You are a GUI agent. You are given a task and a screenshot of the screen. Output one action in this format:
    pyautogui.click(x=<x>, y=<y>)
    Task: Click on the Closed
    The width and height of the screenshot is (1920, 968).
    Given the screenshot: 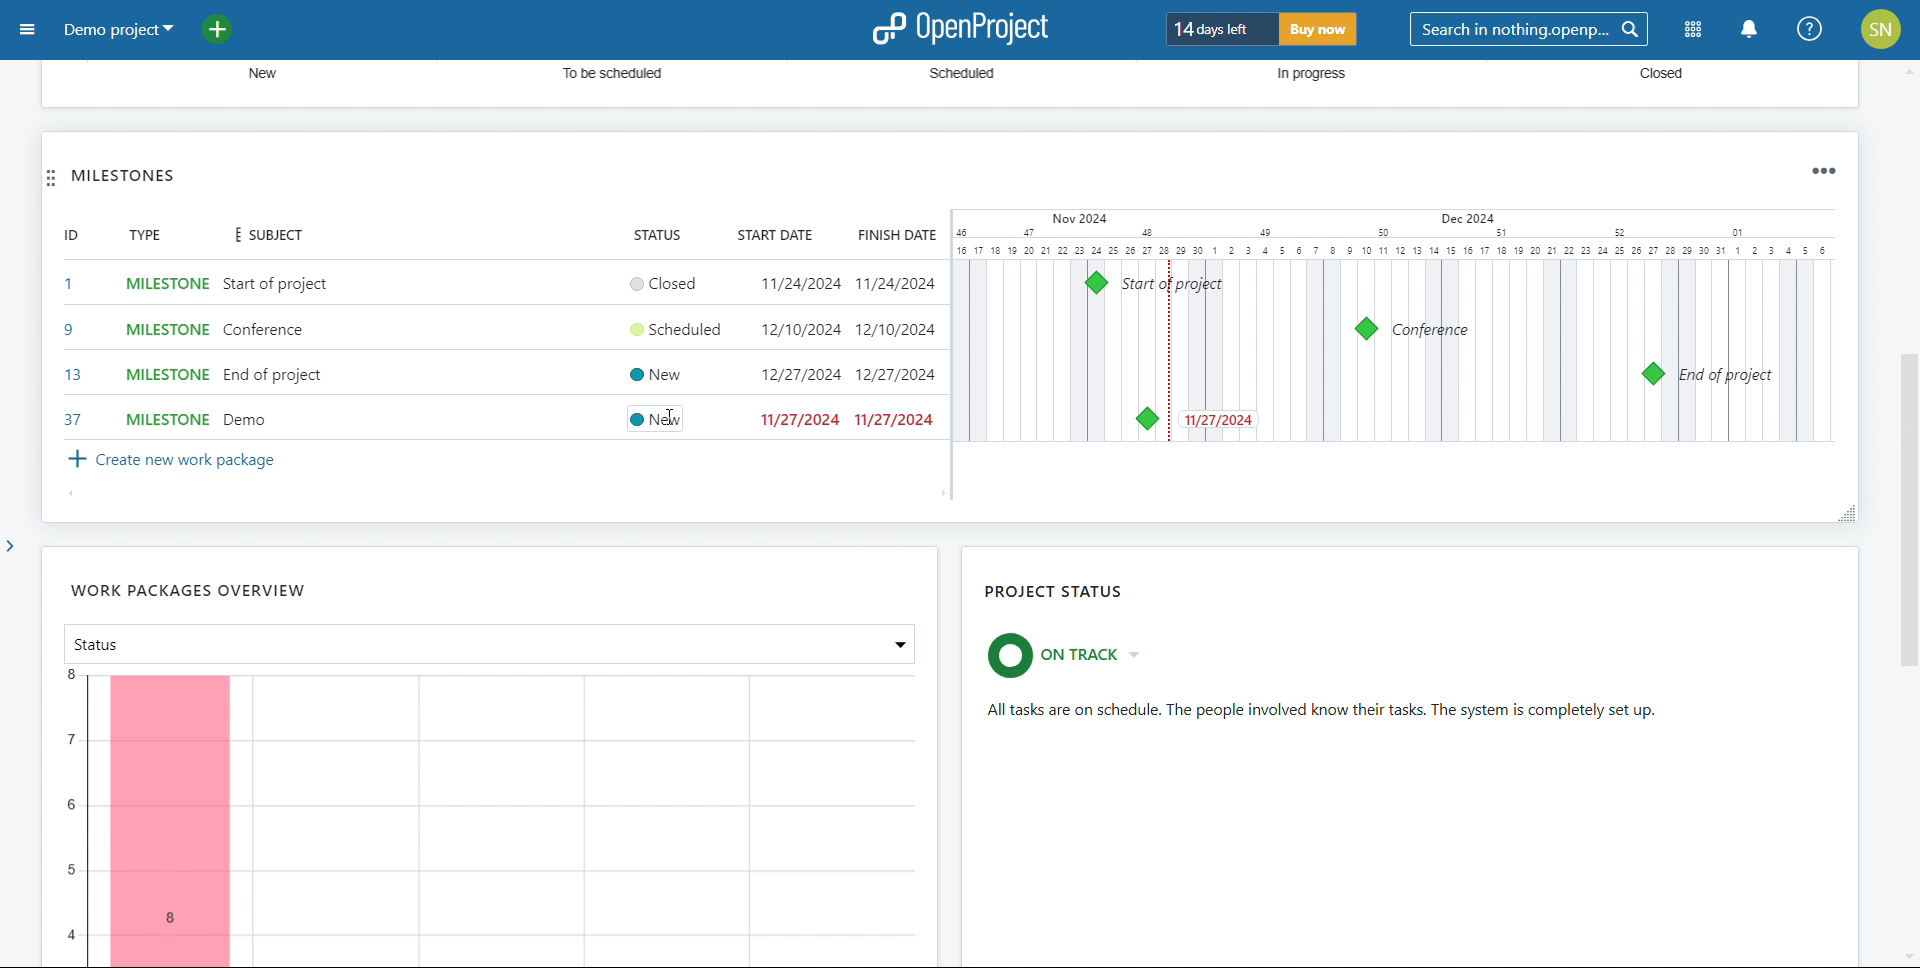 What is the action you would take?
    pyautogui.click(x=1647, y=75)
    